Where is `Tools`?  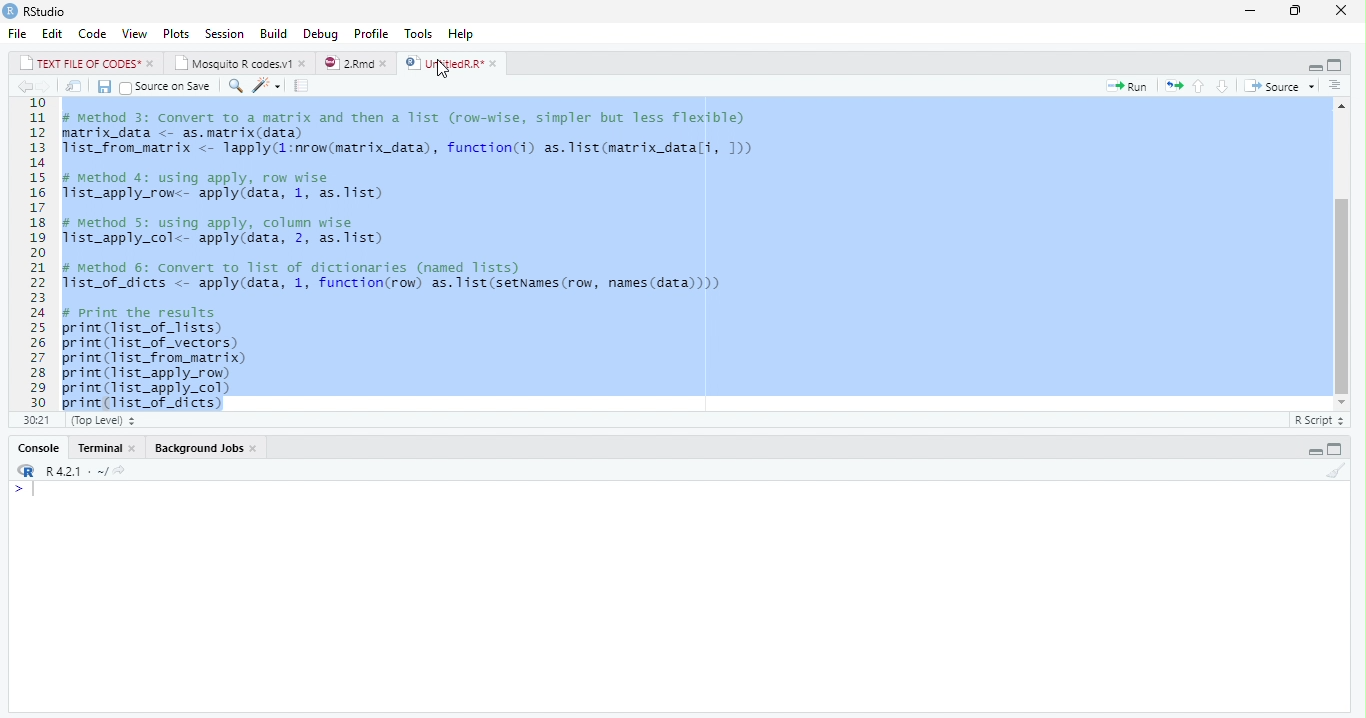 Tools is located at coordinates (421, 33).